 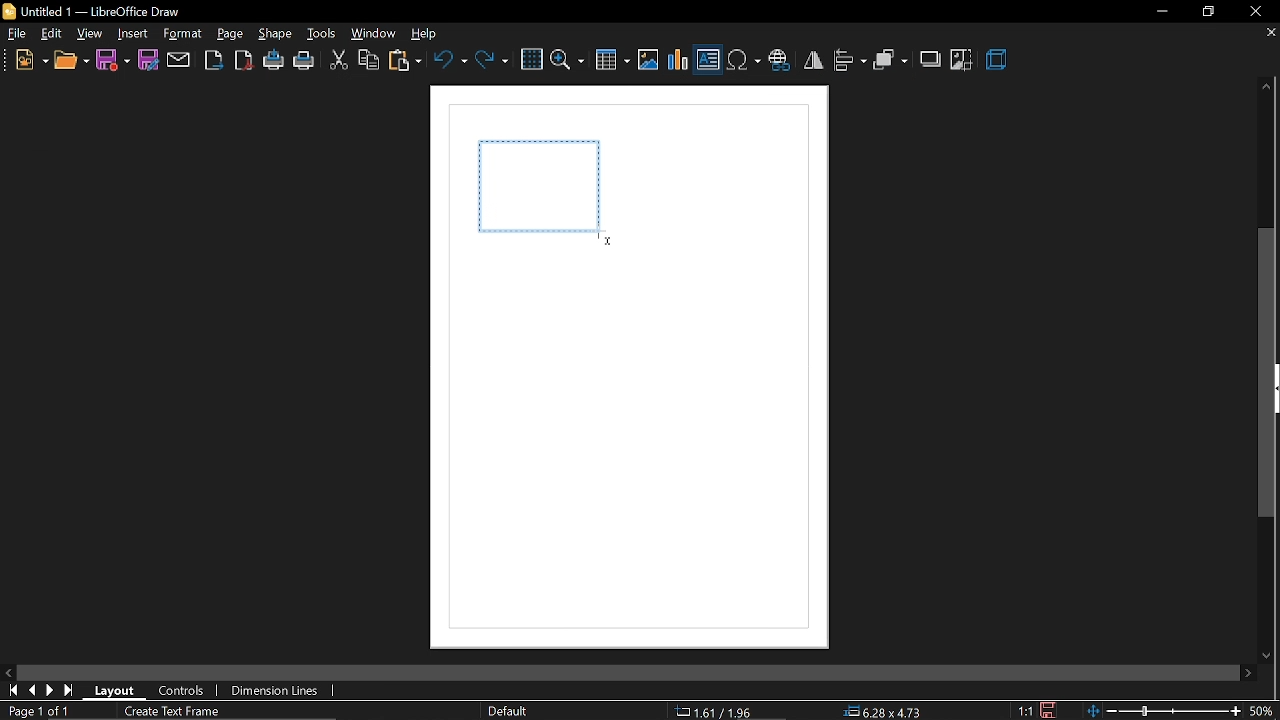 I want to click on view, so click(x=91, y=34).